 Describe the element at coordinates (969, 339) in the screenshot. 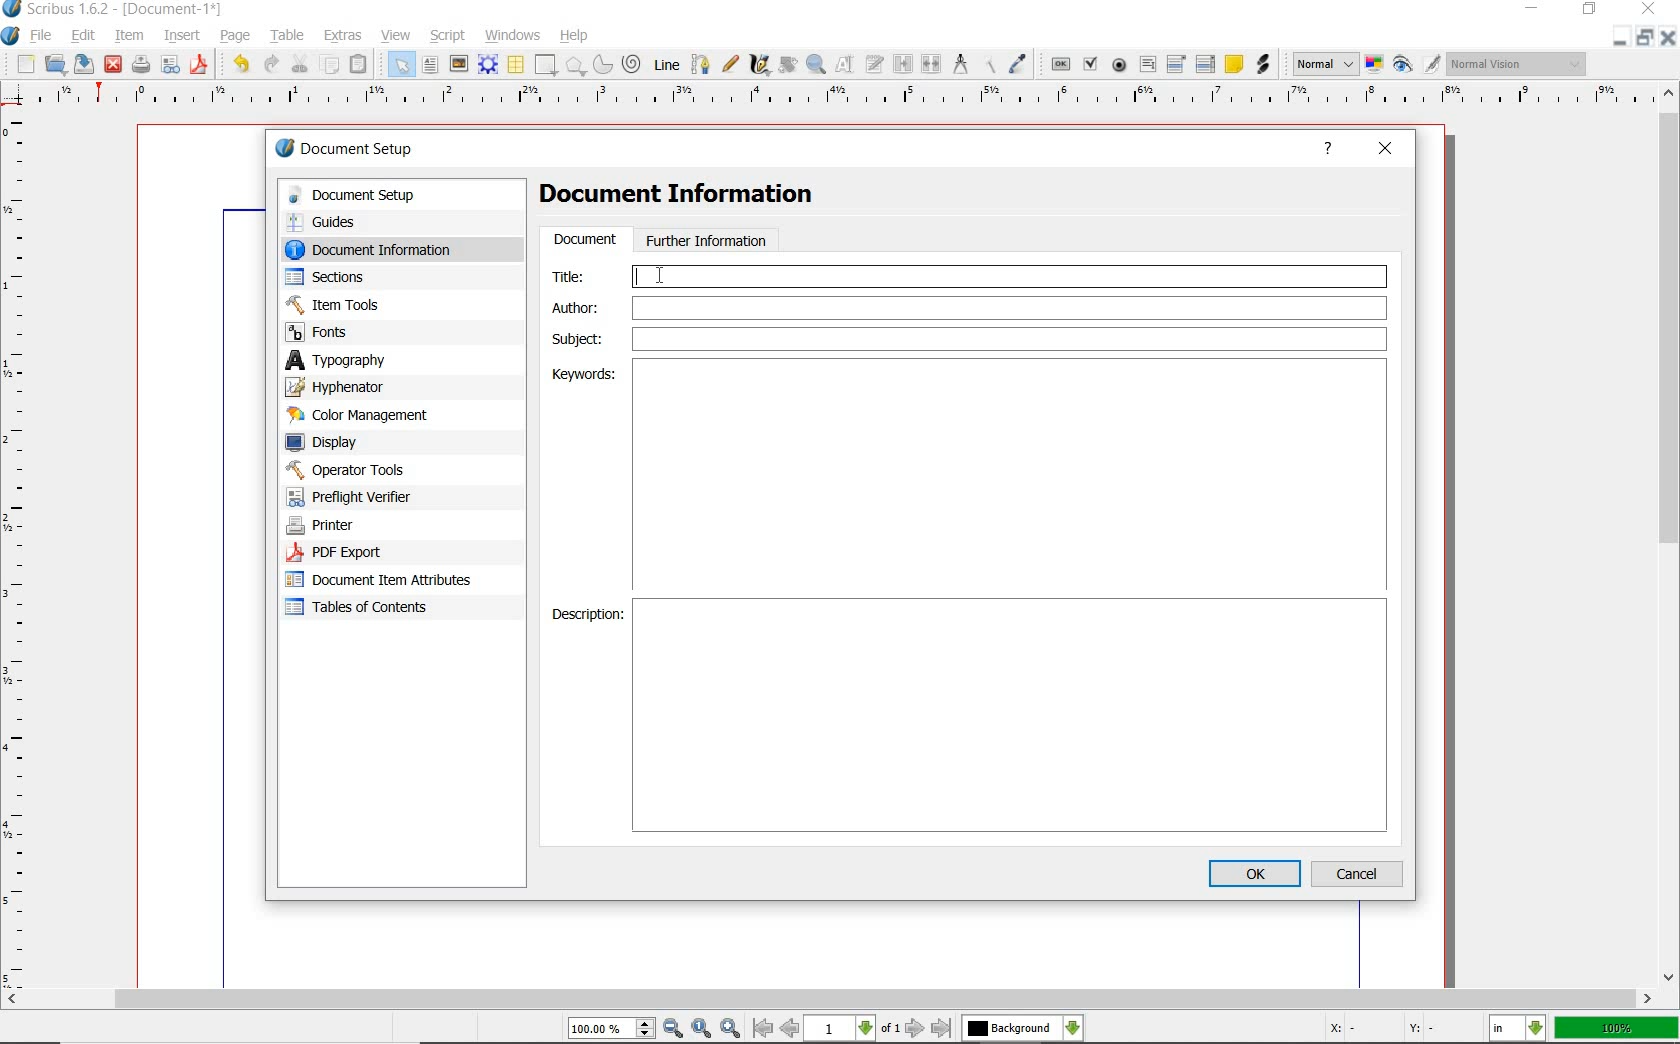

I see `Subject` at that location.